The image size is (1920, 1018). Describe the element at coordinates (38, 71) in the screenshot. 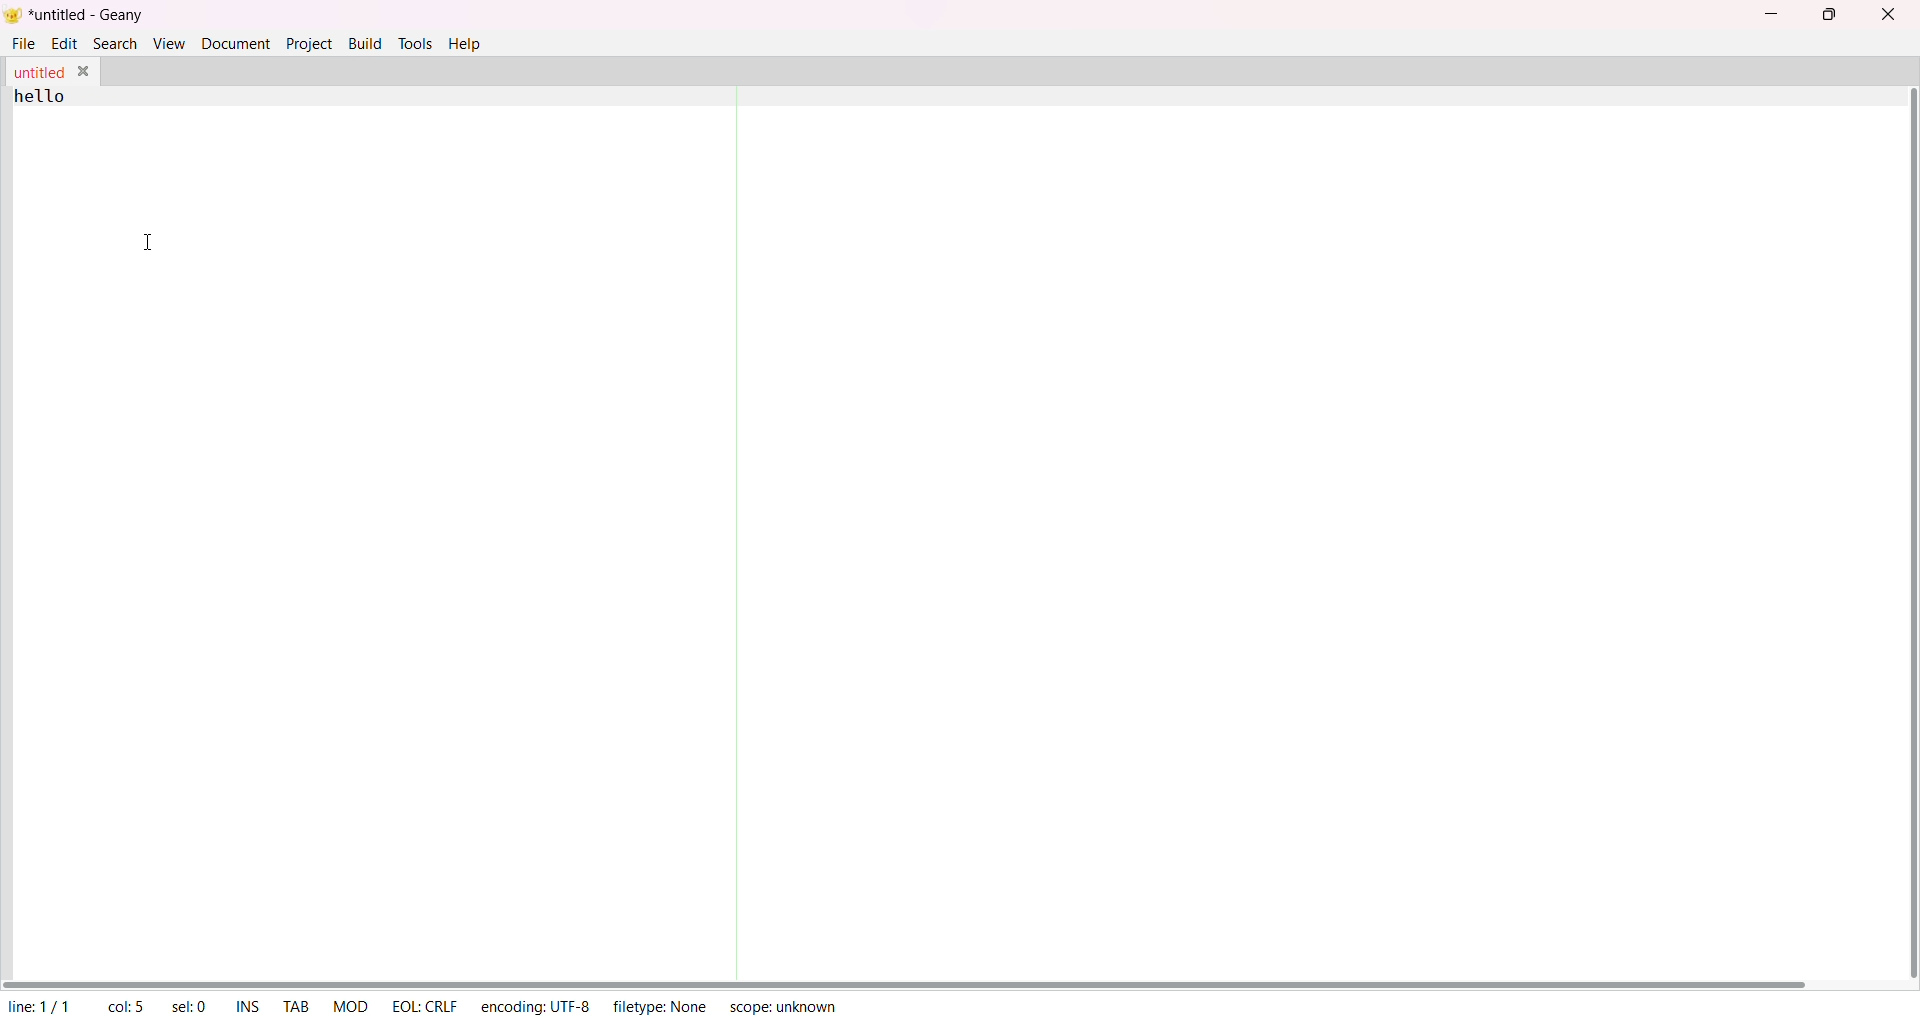

I see `untitled` at that location.